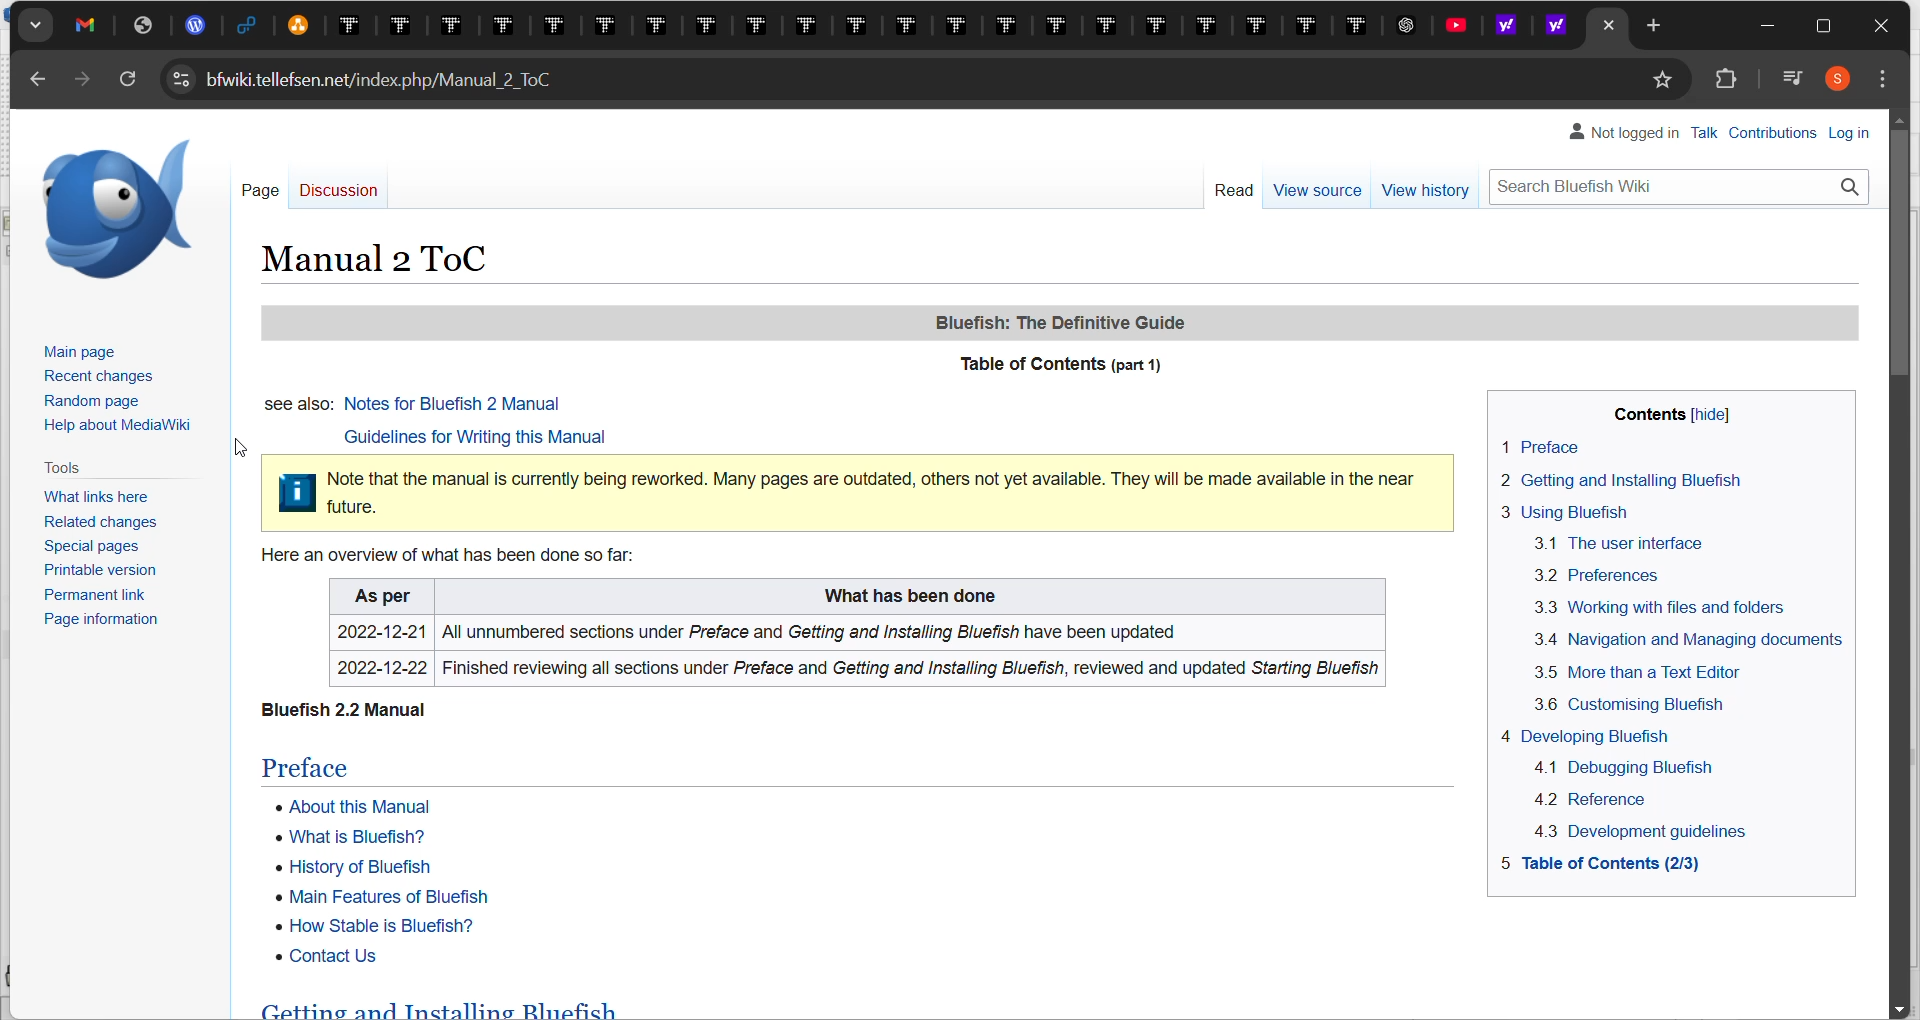 The height and width of the screenshot is (1020, 1920). Describe the element at coordinates (1733, 82) in the screenshot. I see `extensions` at that location.